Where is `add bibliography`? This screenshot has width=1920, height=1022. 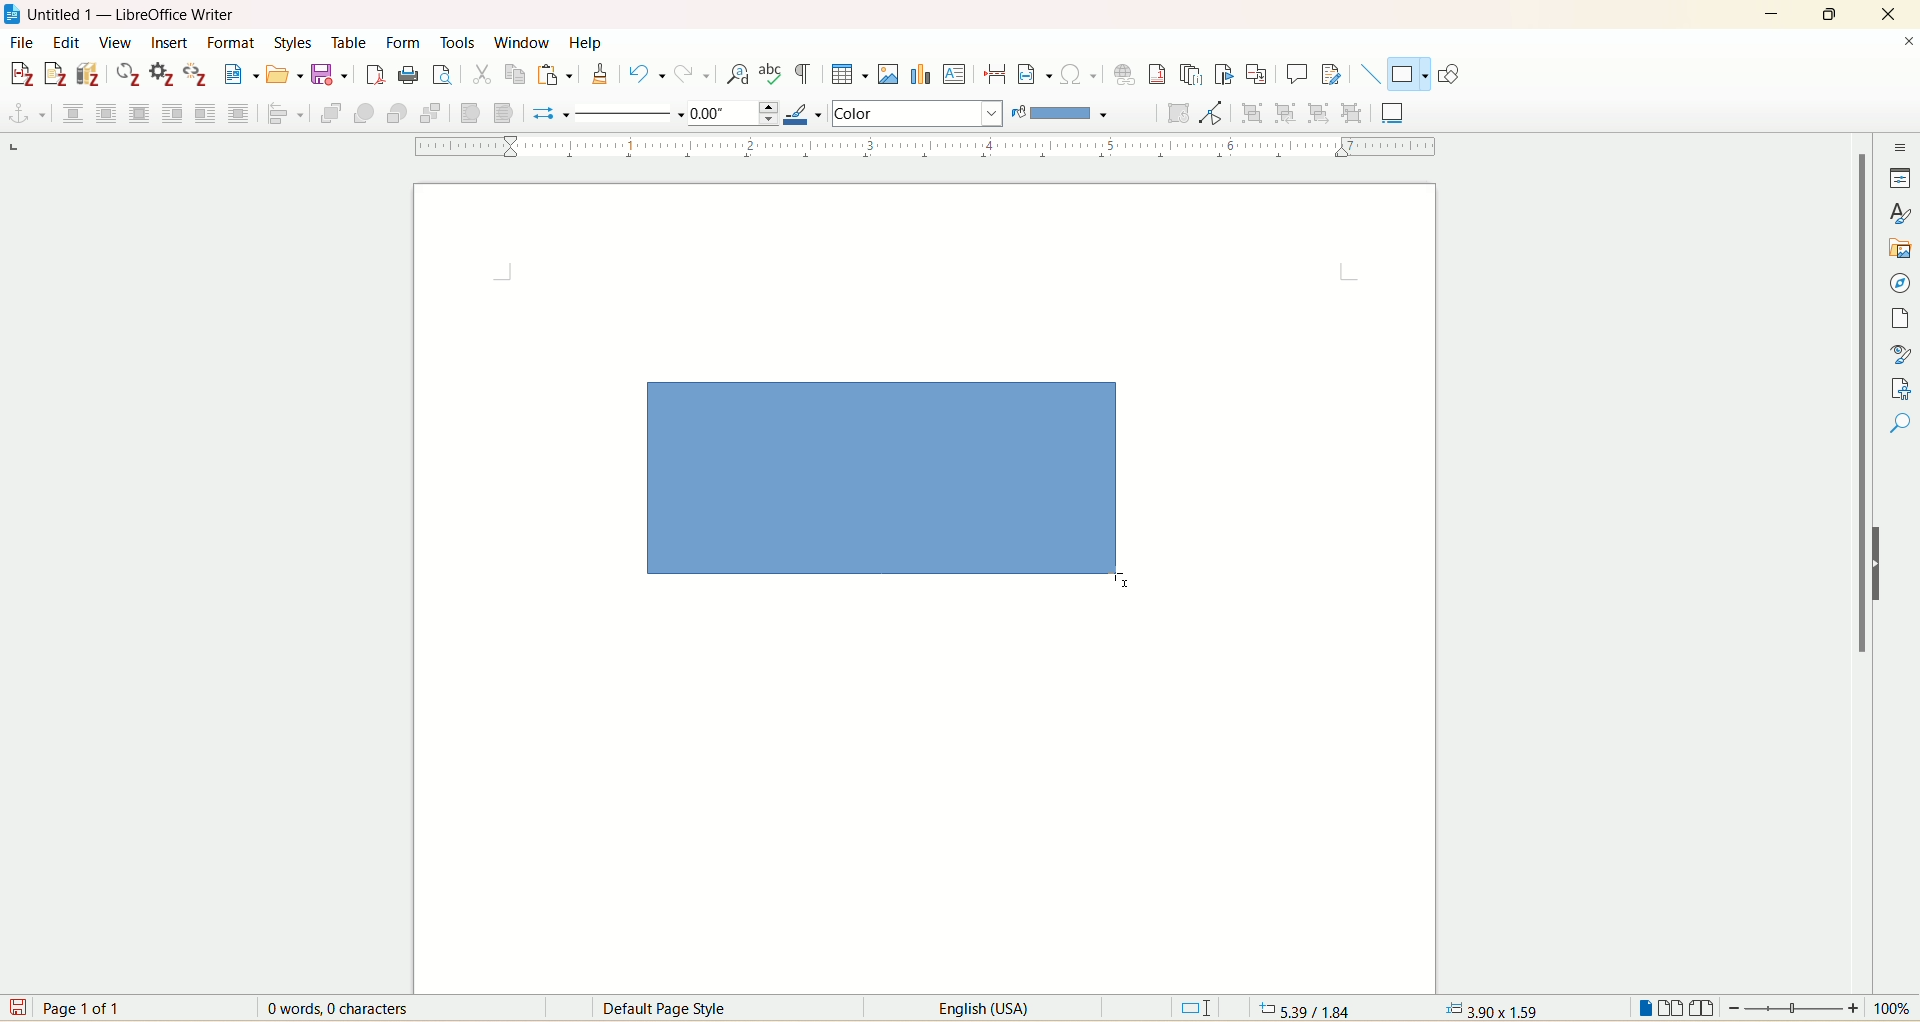 add bibliography is located at coordinates (90, 74).